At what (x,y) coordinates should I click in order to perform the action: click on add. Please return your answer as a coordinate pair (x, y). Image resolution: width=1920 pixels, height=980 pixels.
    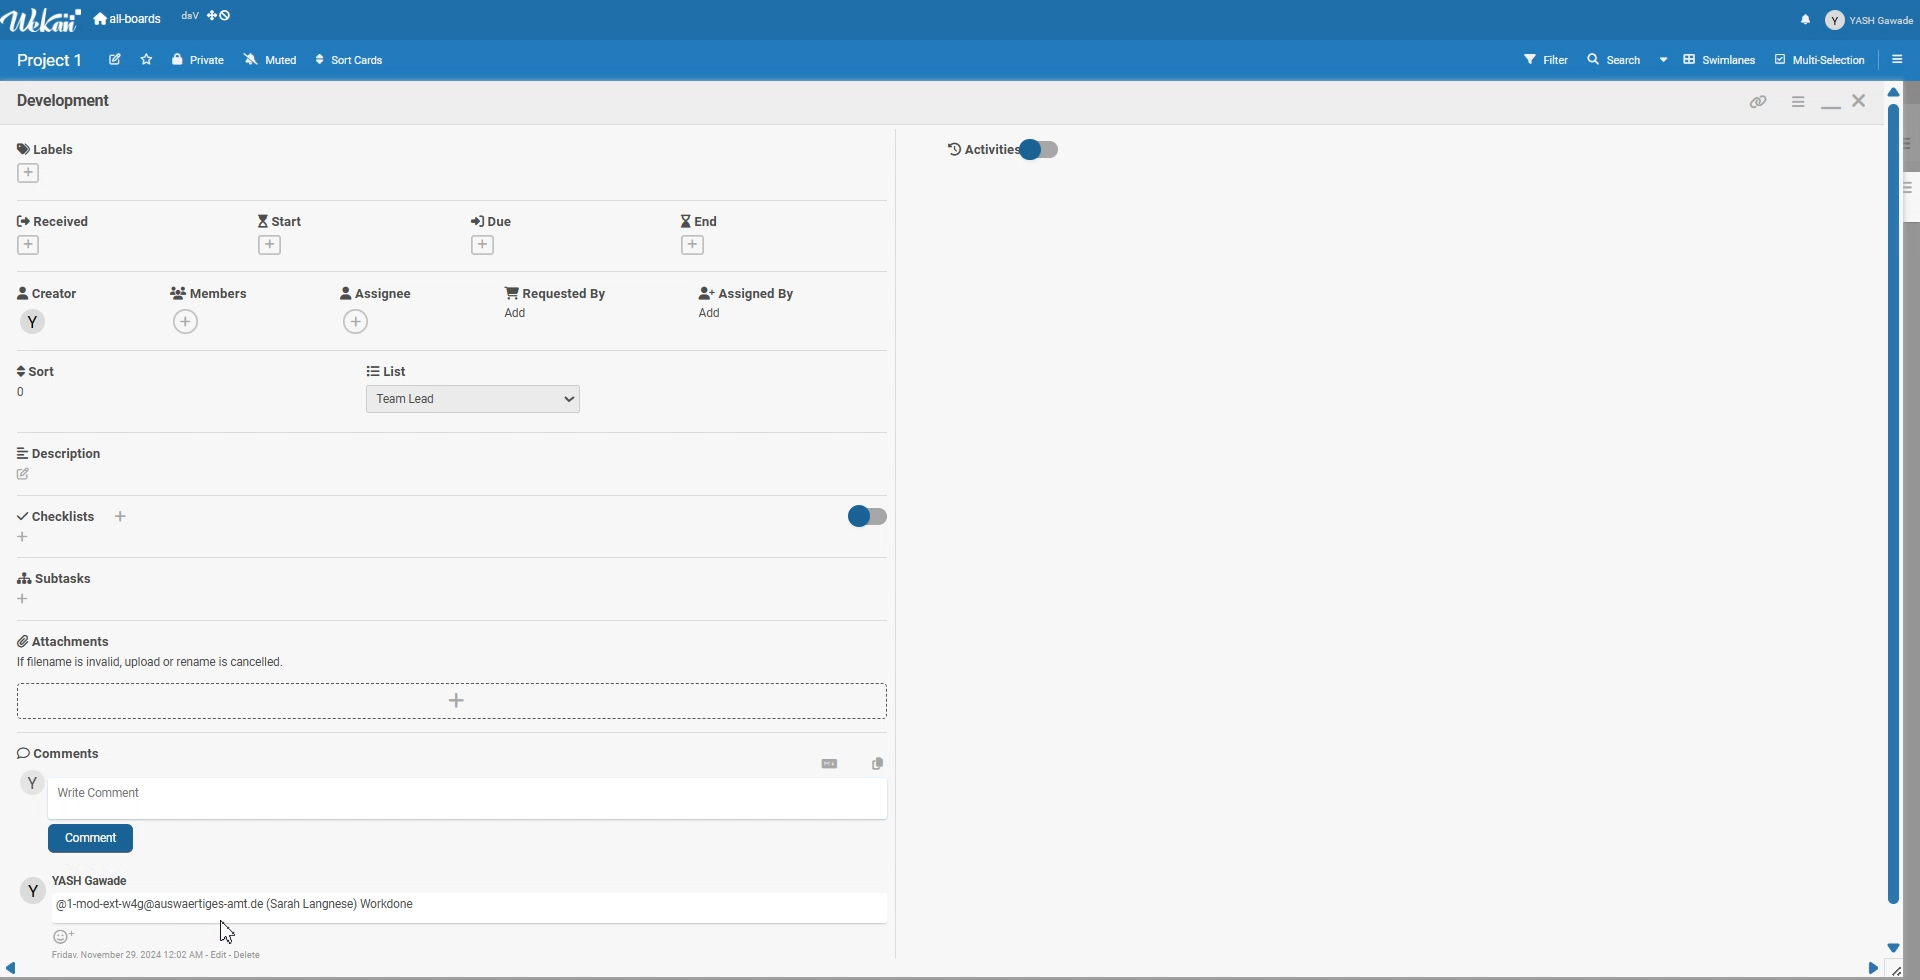
    Looking at the image, I should click on (714, 313).